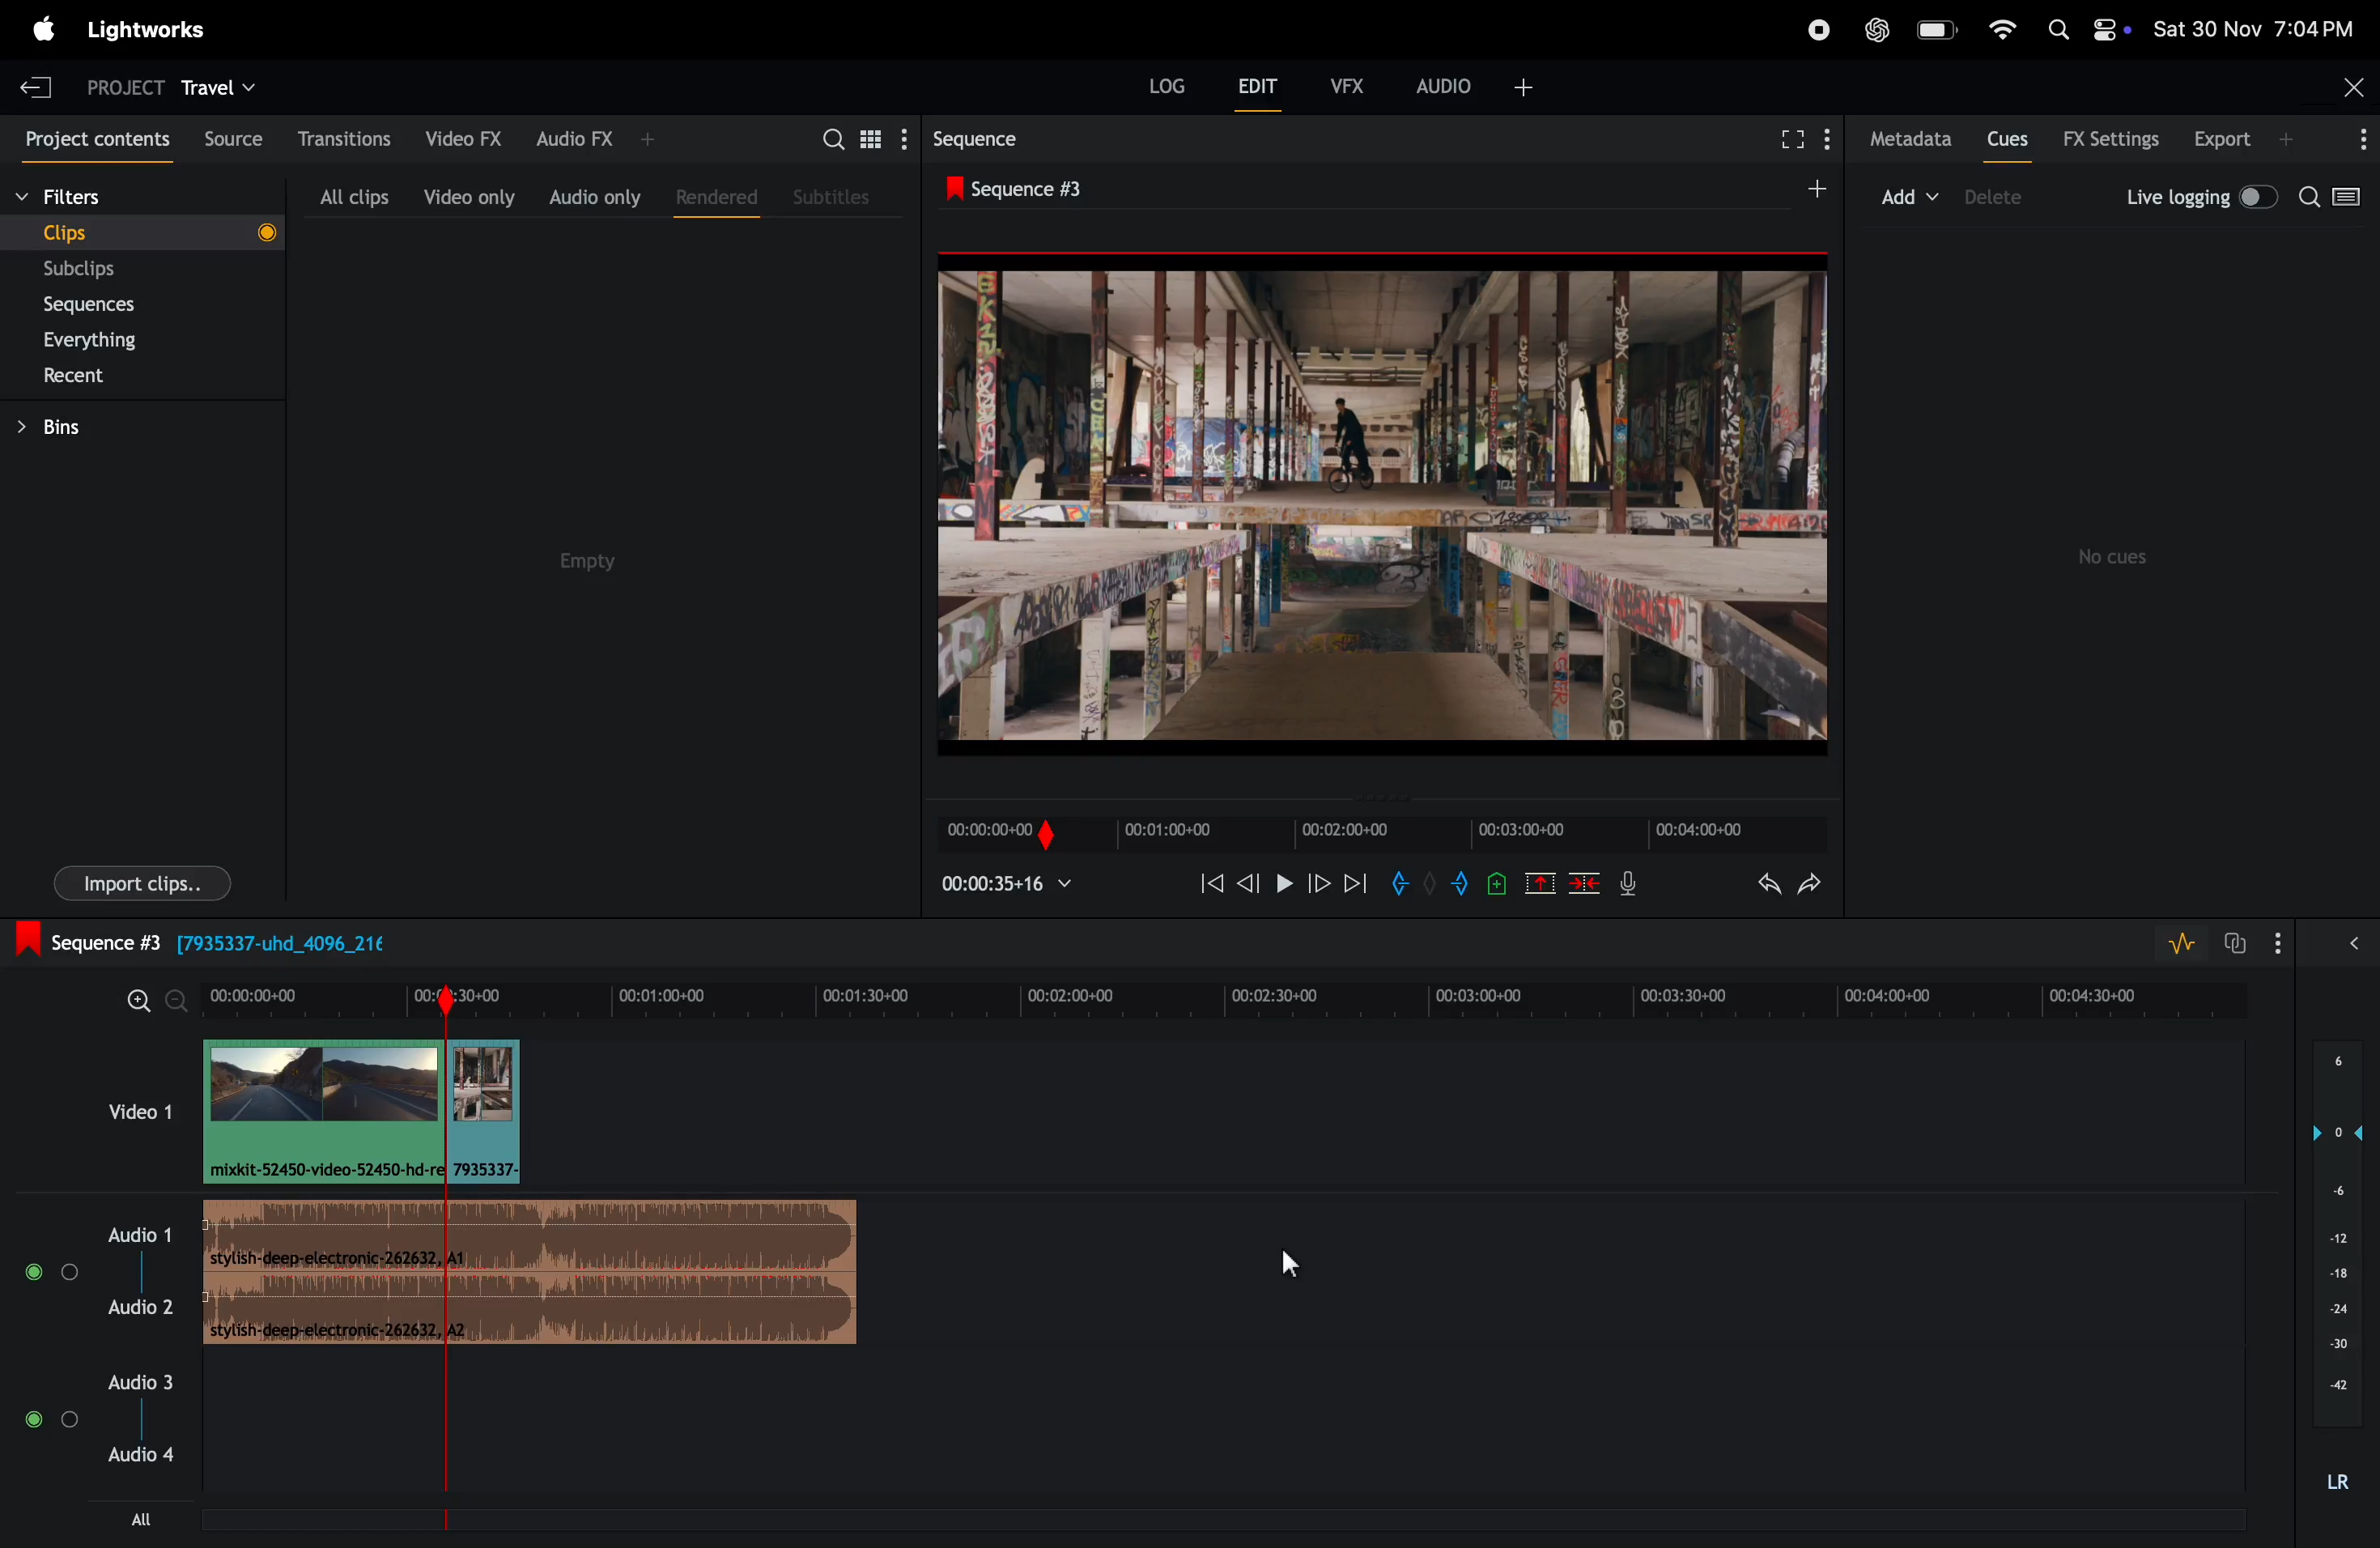  Describe the element at coordinates (337, 138) in the screenshot. I see `transitions` at that location.